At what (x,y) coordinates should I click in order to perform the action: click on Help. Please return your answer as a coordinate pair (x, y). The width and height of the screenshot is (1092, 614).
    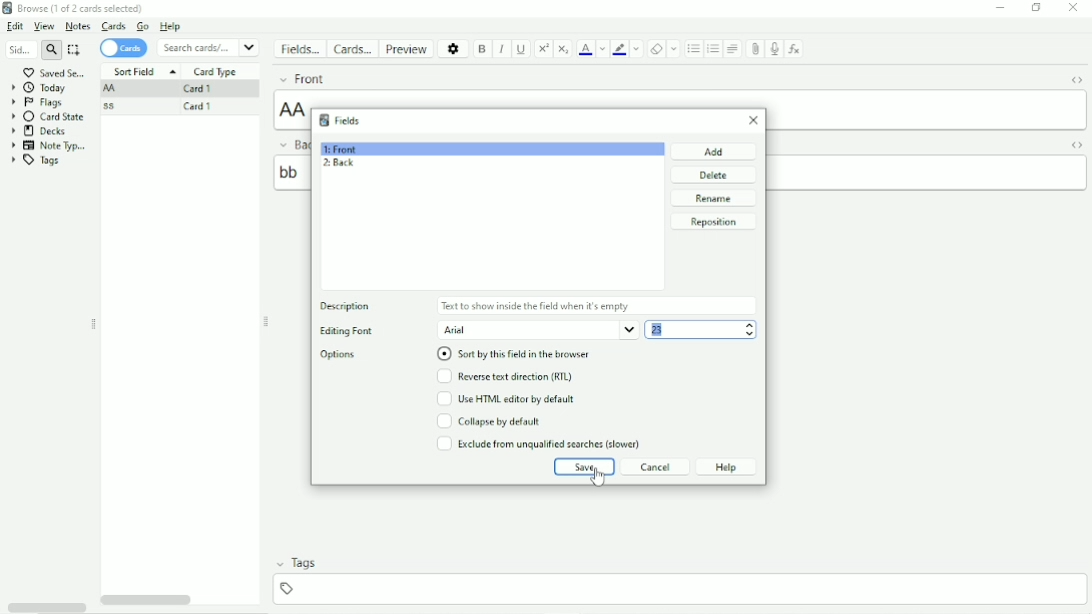
    Looking at the image, I should click on (727, 467).